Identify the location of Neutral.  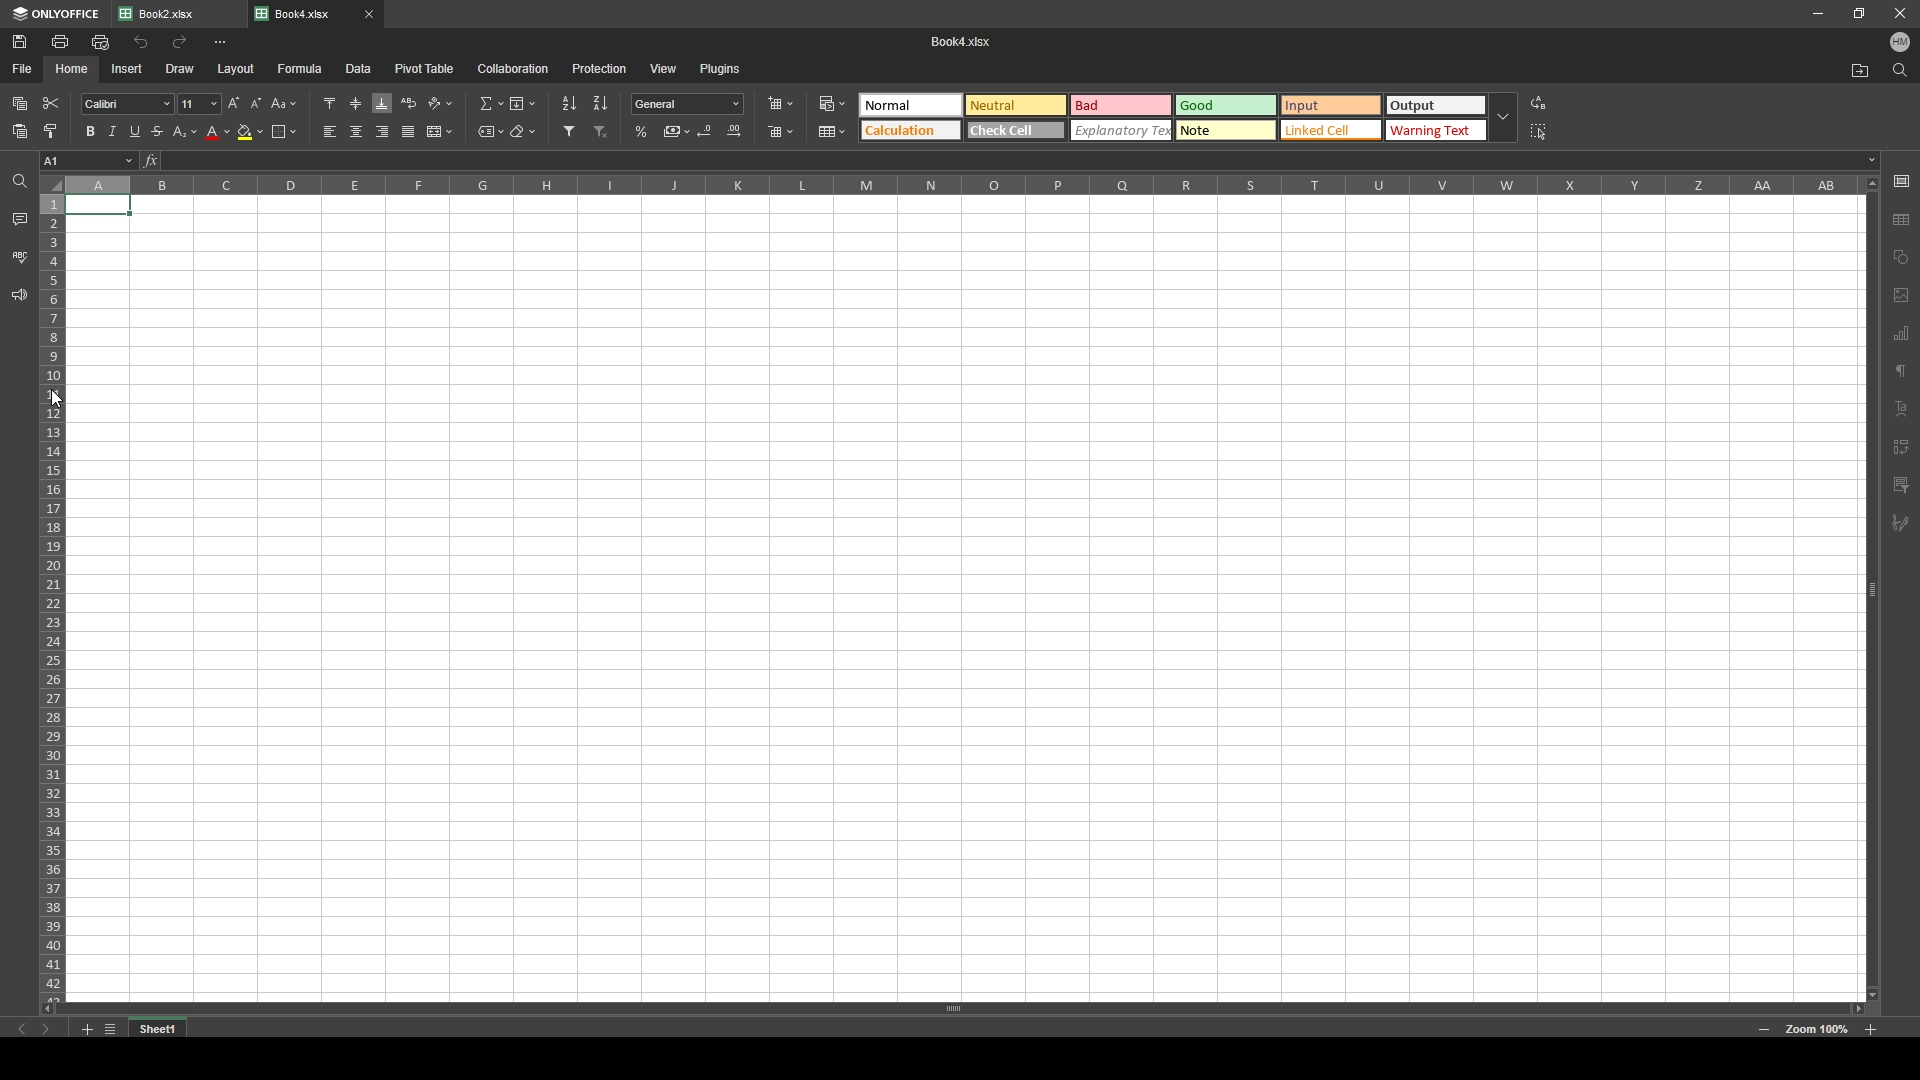
(1017, 104).